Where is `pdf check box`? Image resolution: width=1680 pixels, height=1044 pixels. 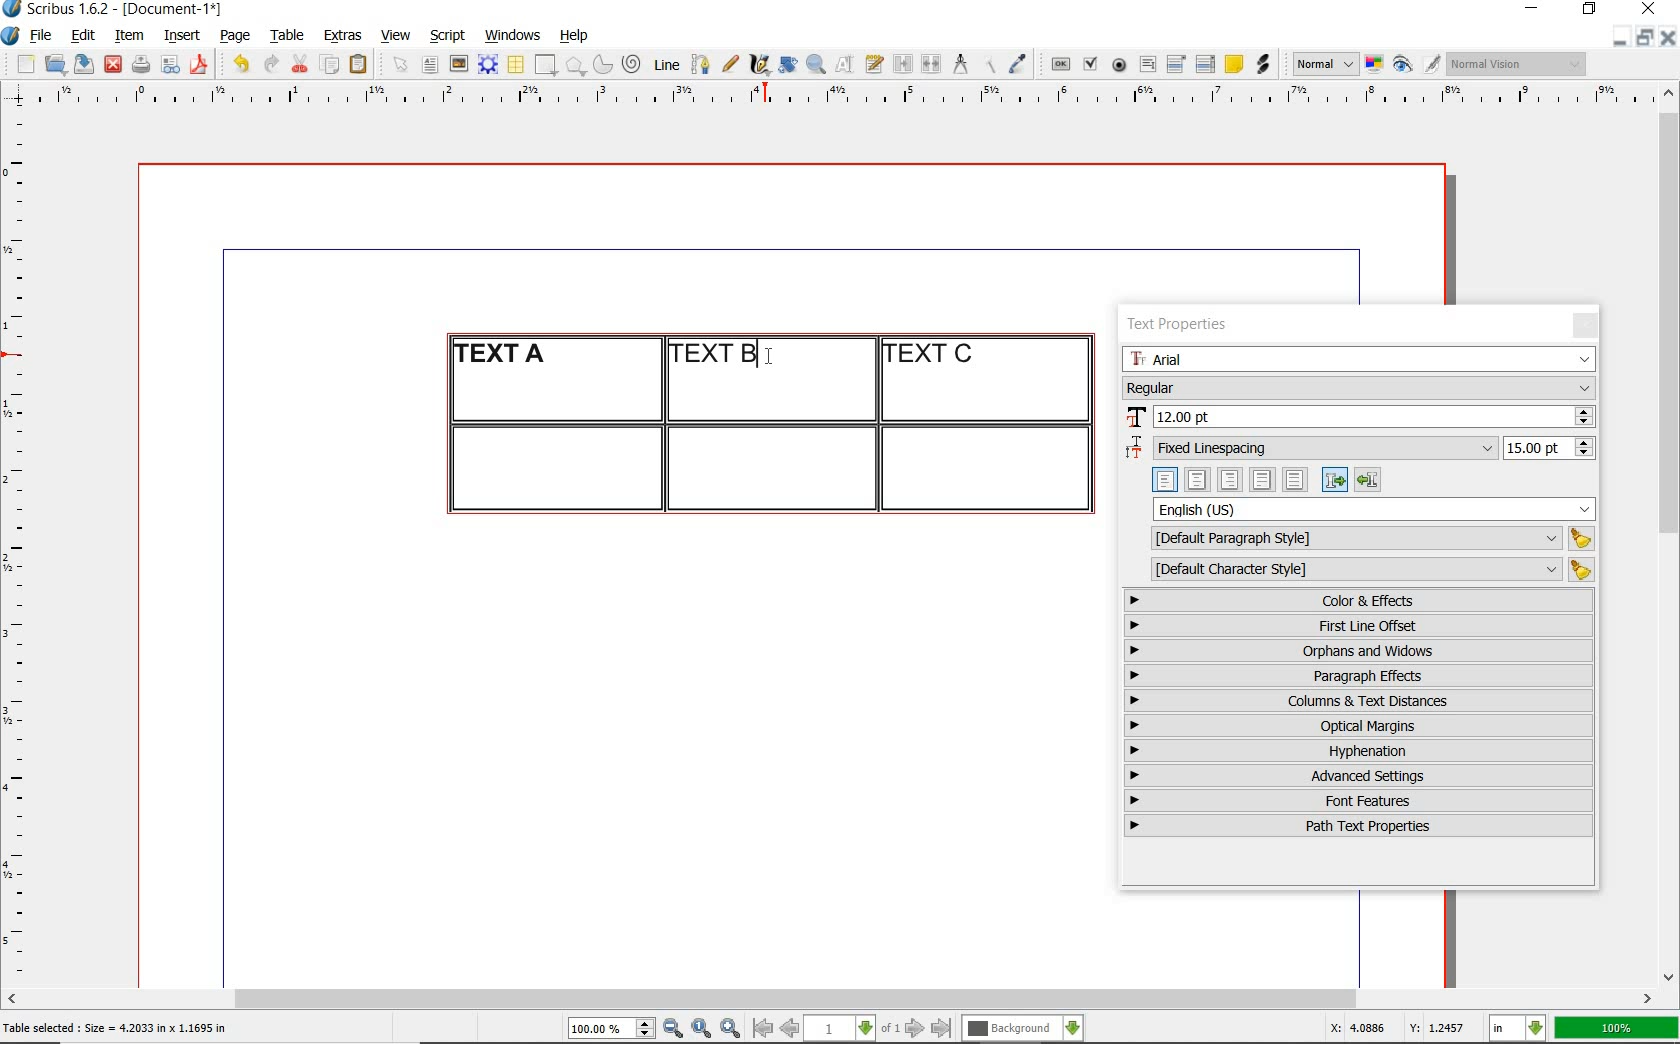
pdf check box is located at coordinates (1089, 65).